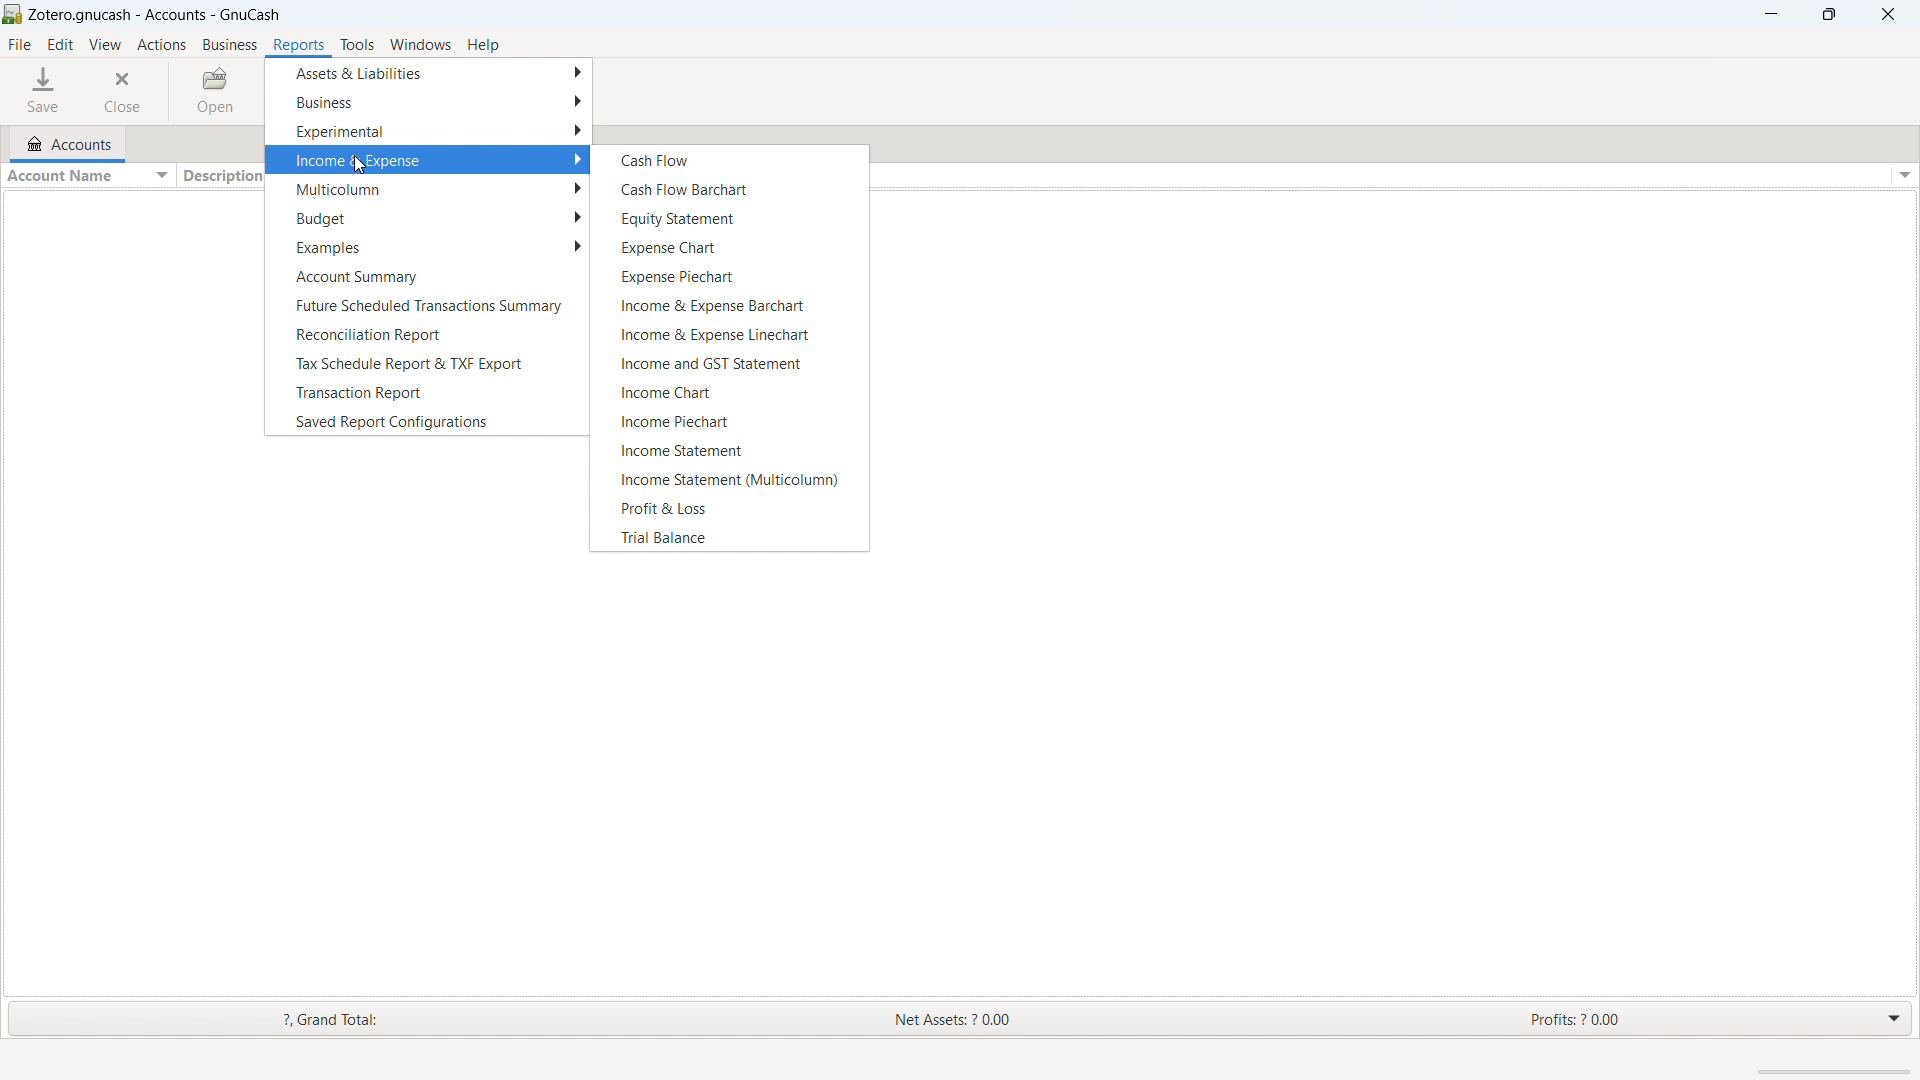  Describe the element at coordinates (730, 159) in the screenshot. I see `cash flow` at that location.